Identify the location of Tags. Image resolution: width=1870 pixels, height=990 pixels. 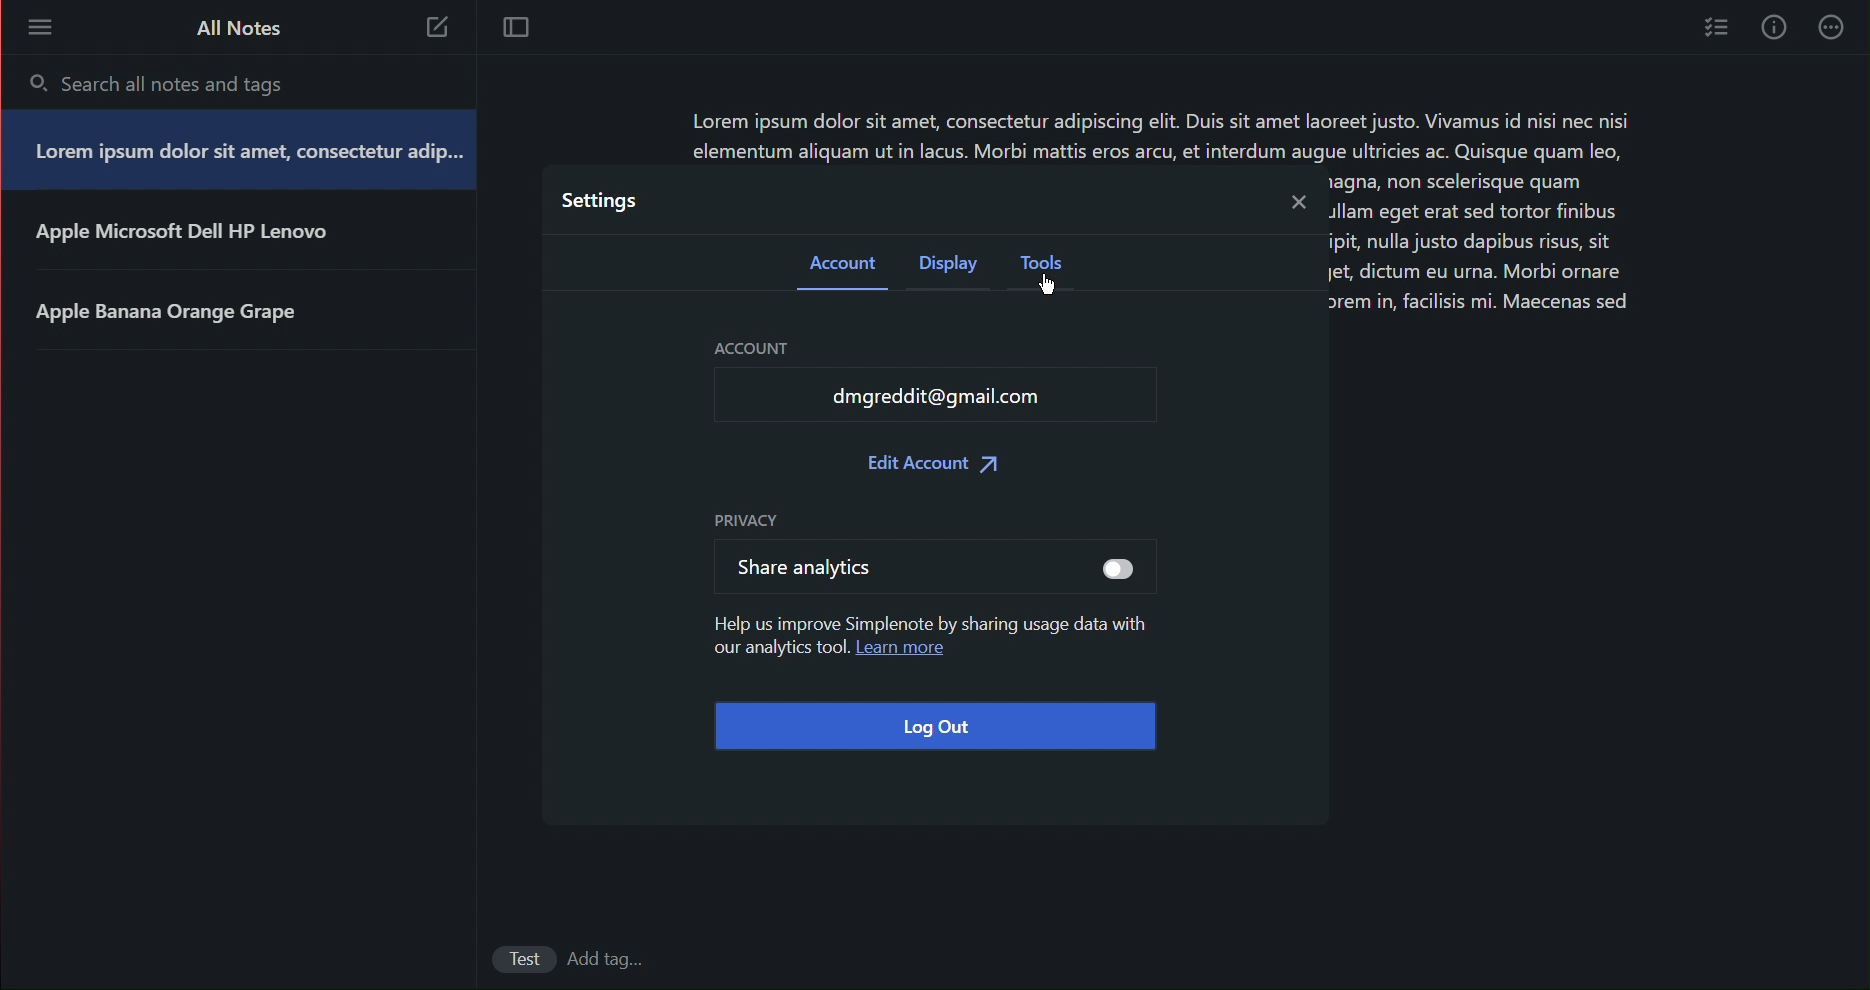
(613, 957).